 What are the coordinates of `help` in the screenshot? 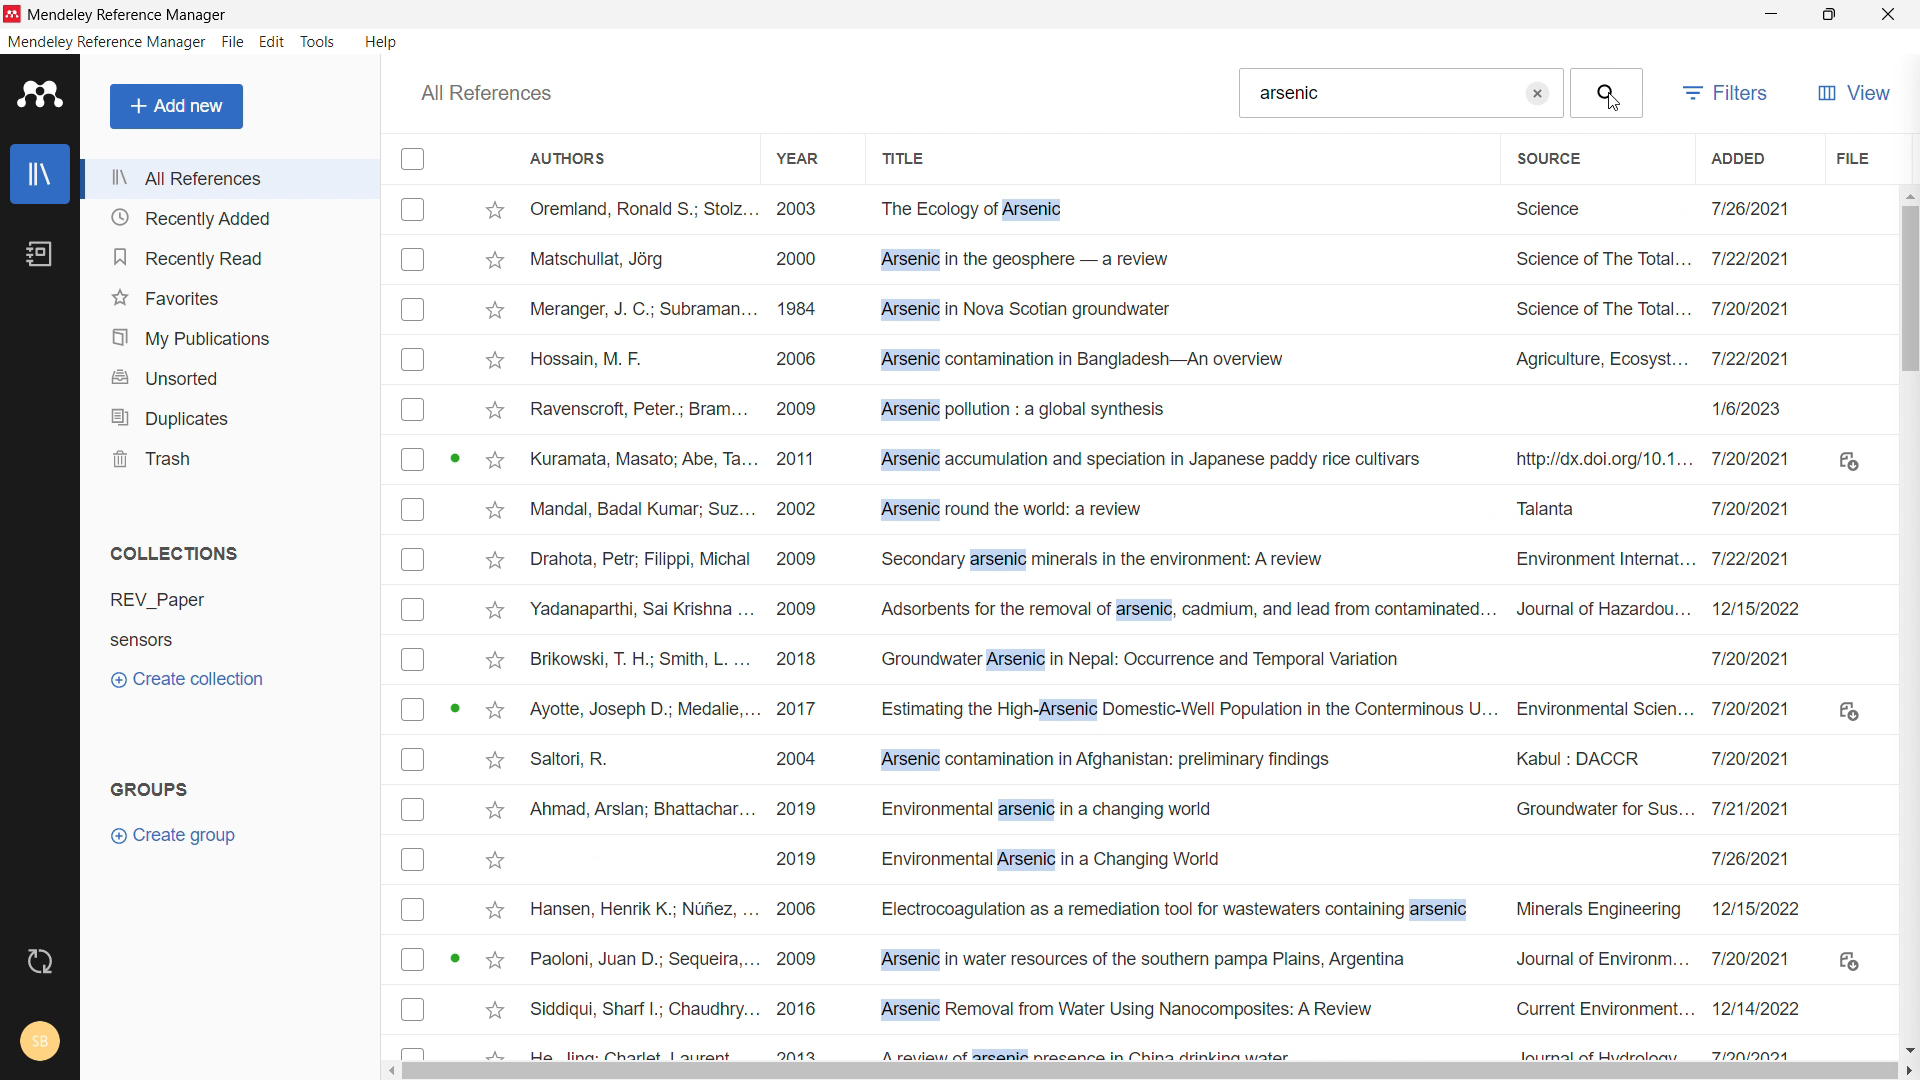 It's located at (382, 43).